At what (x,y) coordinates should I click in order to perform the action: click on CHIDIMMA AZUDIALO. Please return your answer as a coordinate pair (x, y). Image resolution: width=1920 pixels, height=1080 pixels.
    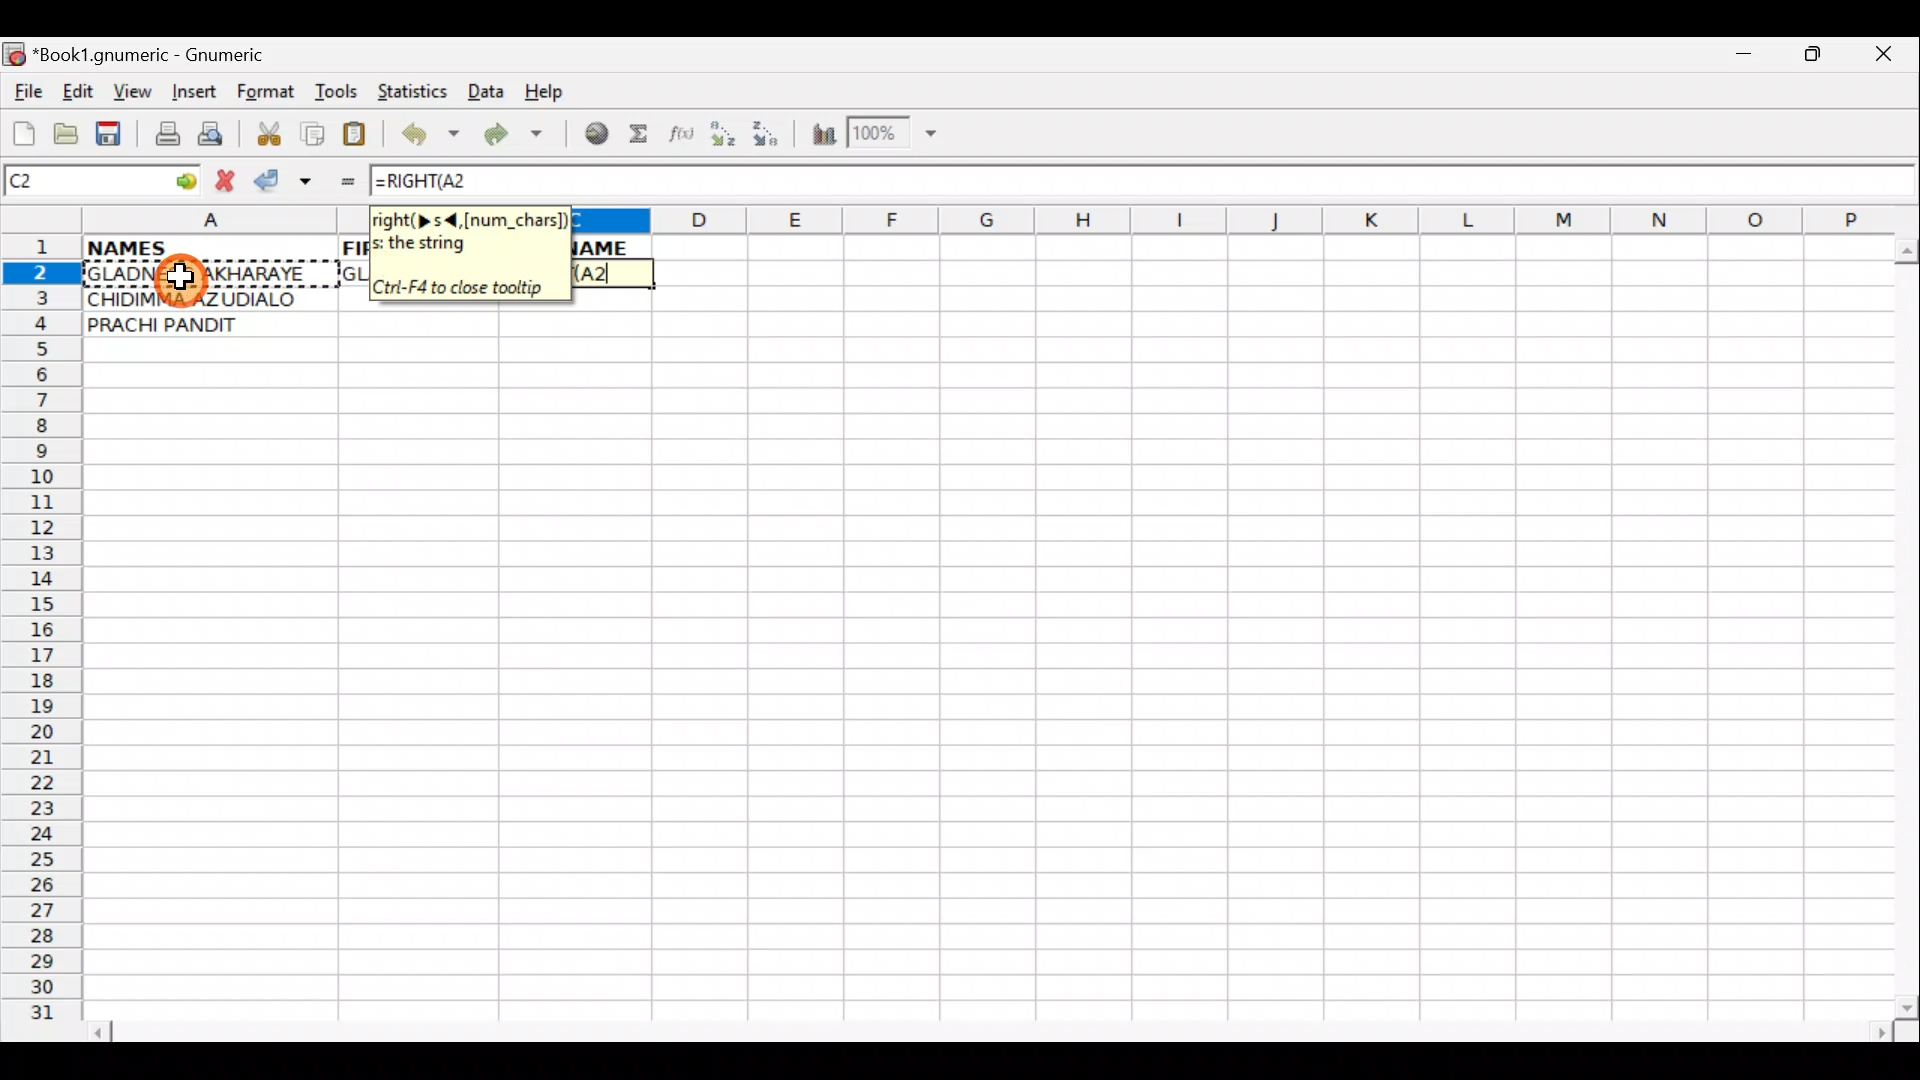
    Looking at the image, I should click on (203, 297).